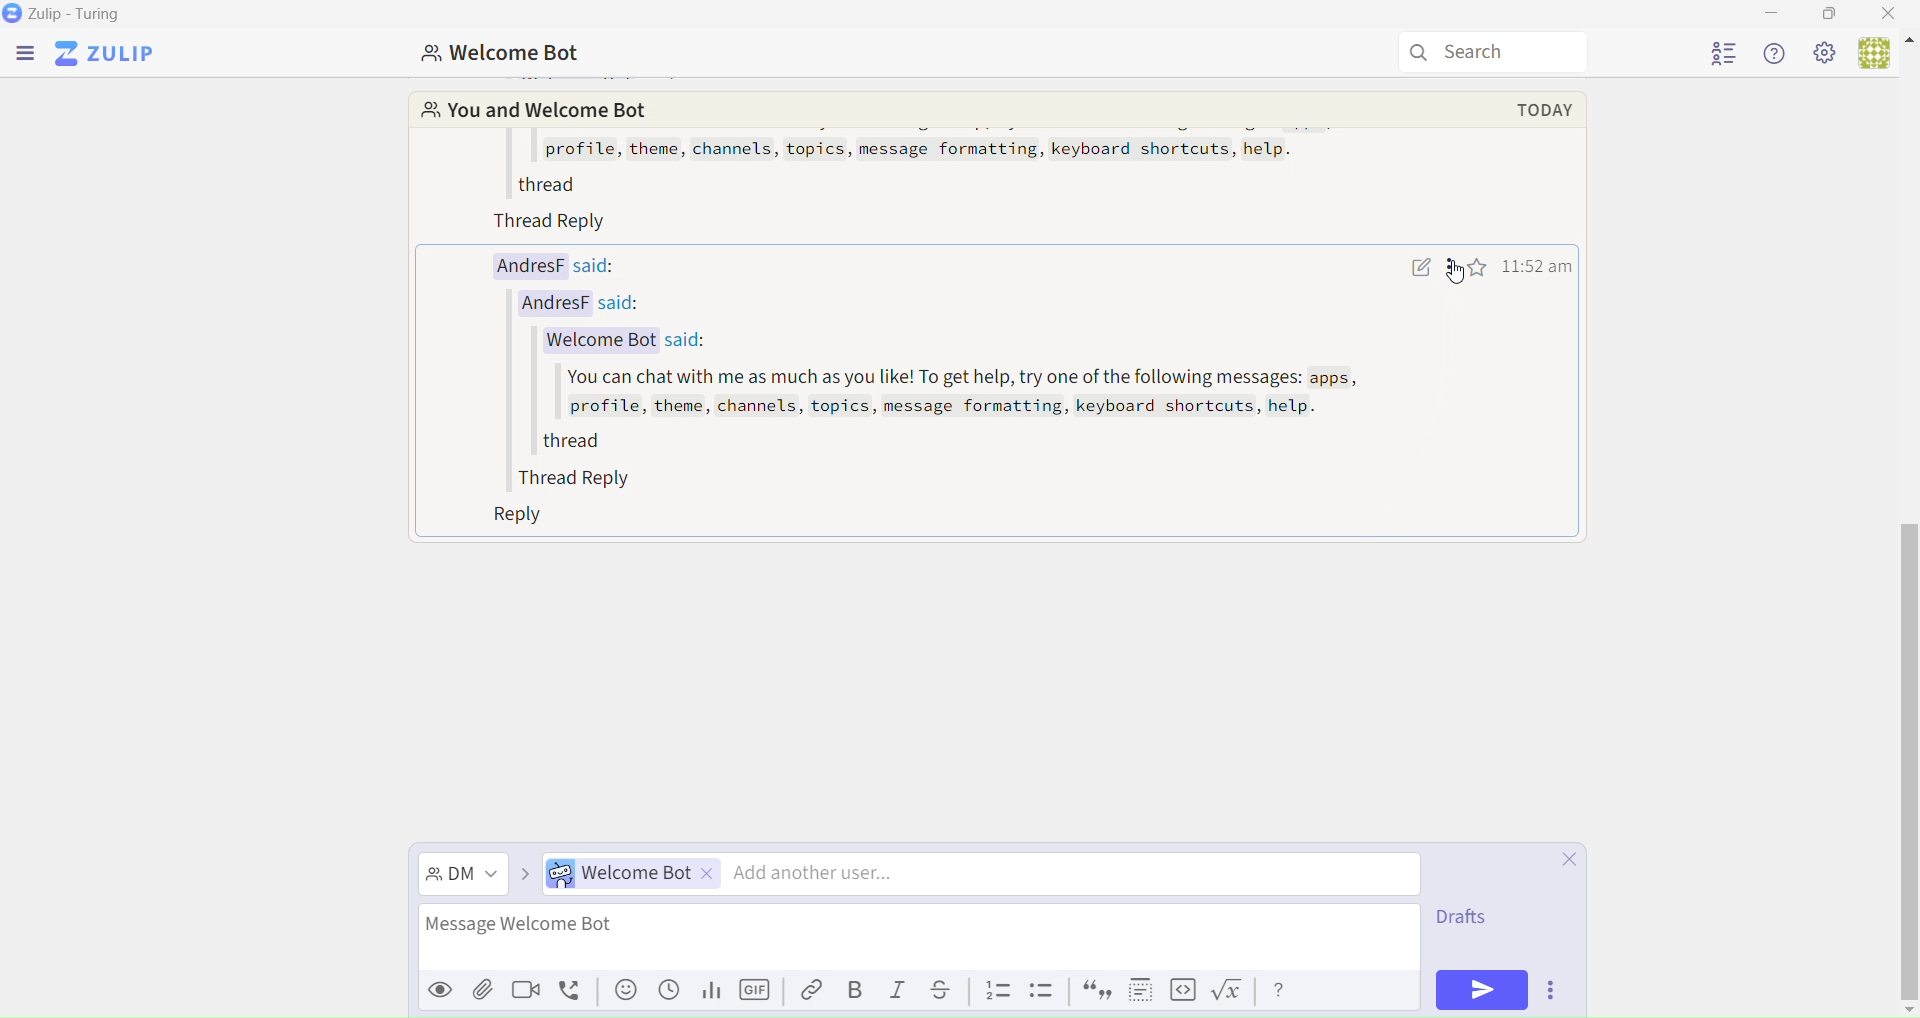 This screenshot has width=1920, height=1018. Describe the element at coordinates (541, 183) in the screenshot. I see `thread` at that location.